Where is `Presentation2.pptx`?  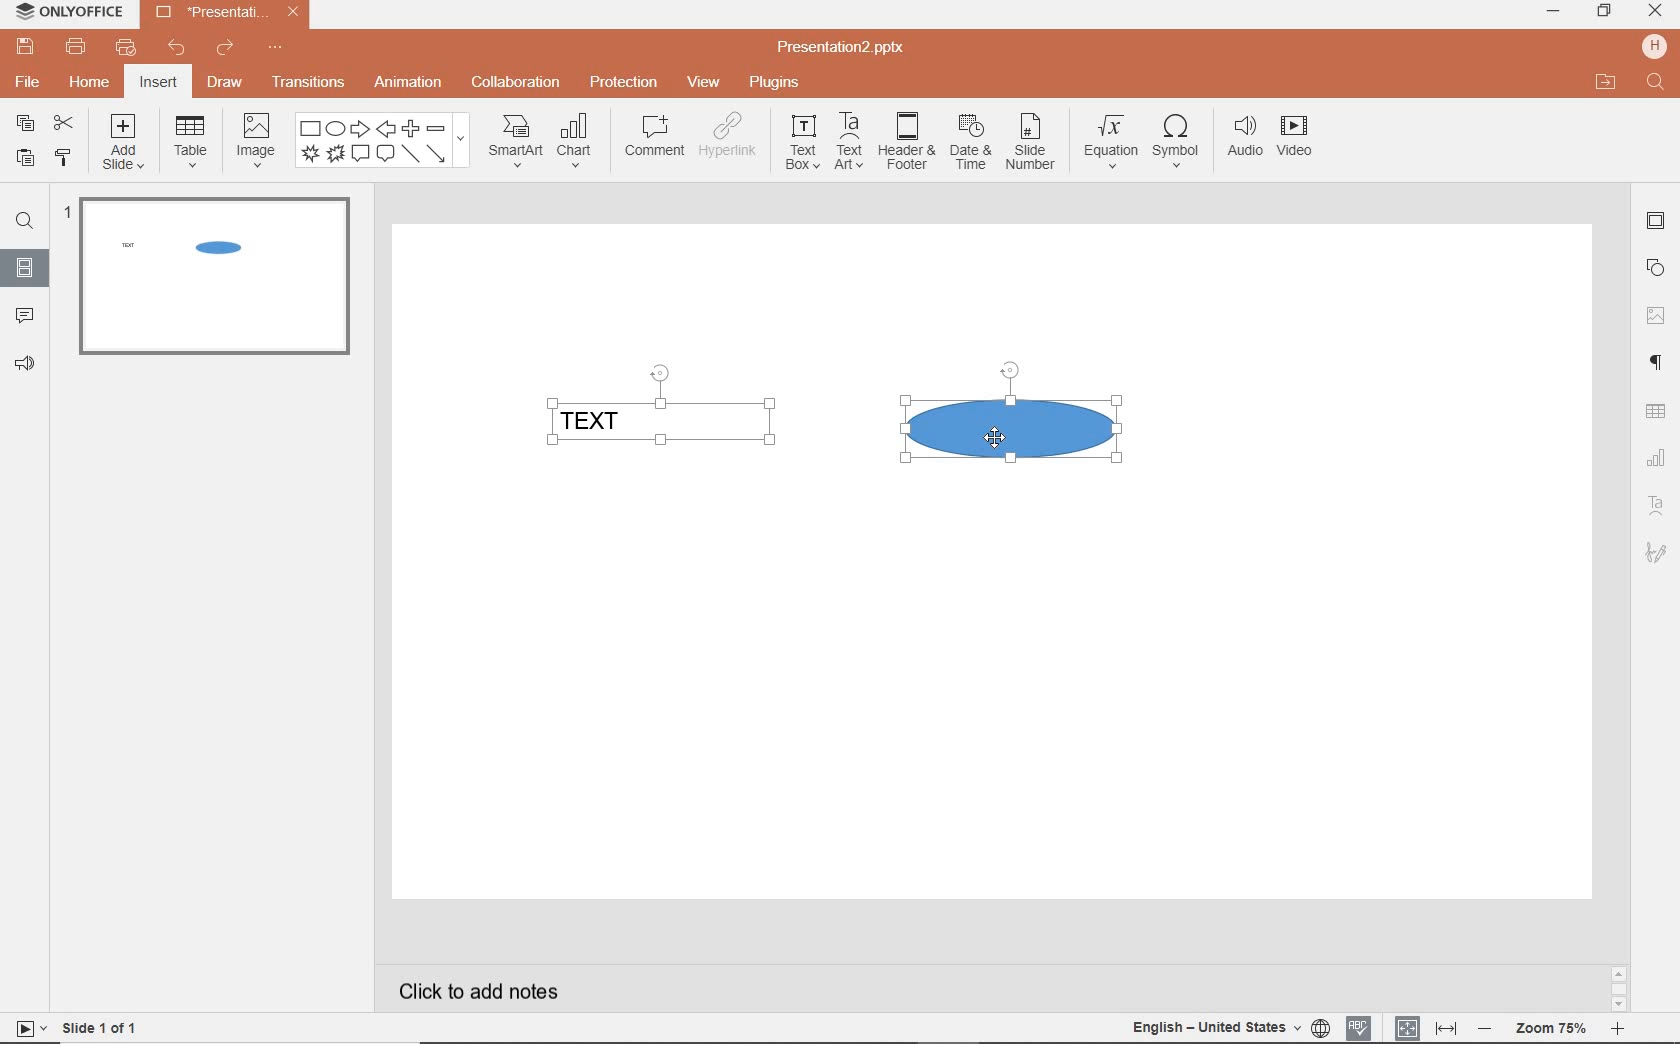
Presentation2.pptx is located at coordinates (842, 48).